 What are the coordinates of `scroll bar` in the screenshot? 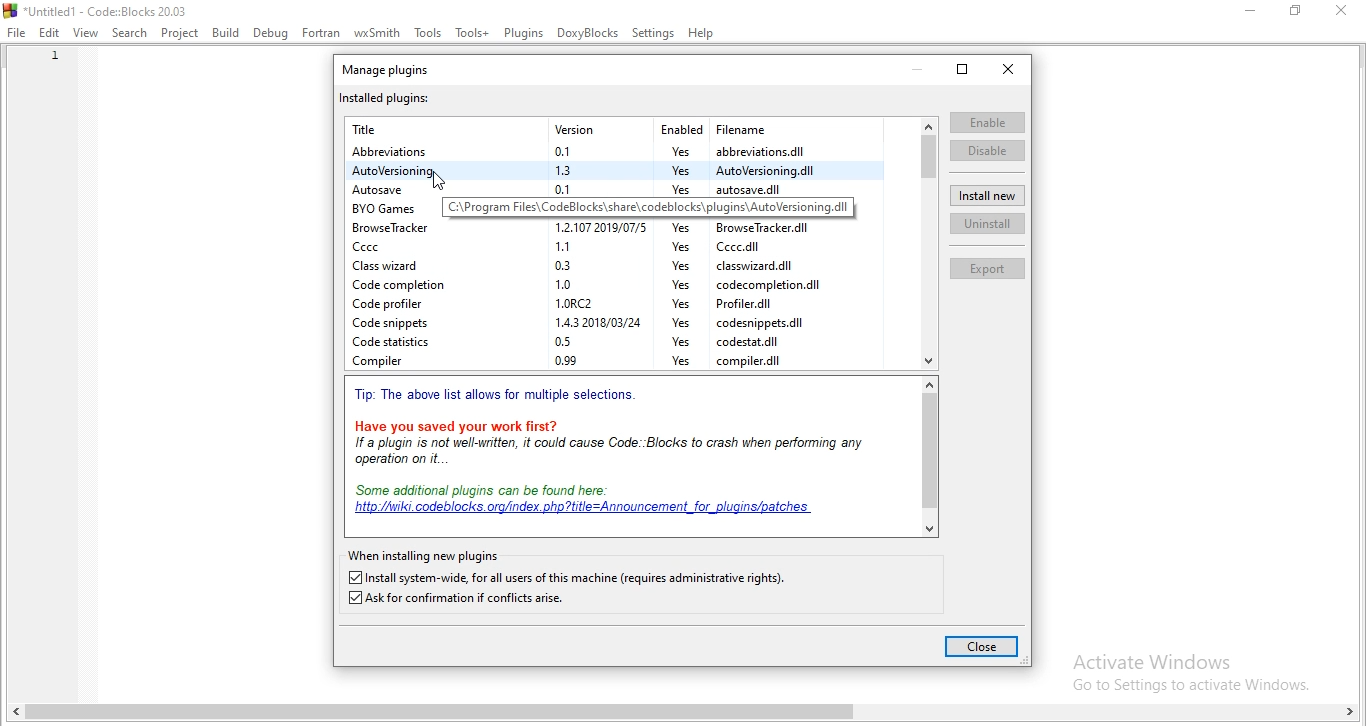 It's located at (687, 715).